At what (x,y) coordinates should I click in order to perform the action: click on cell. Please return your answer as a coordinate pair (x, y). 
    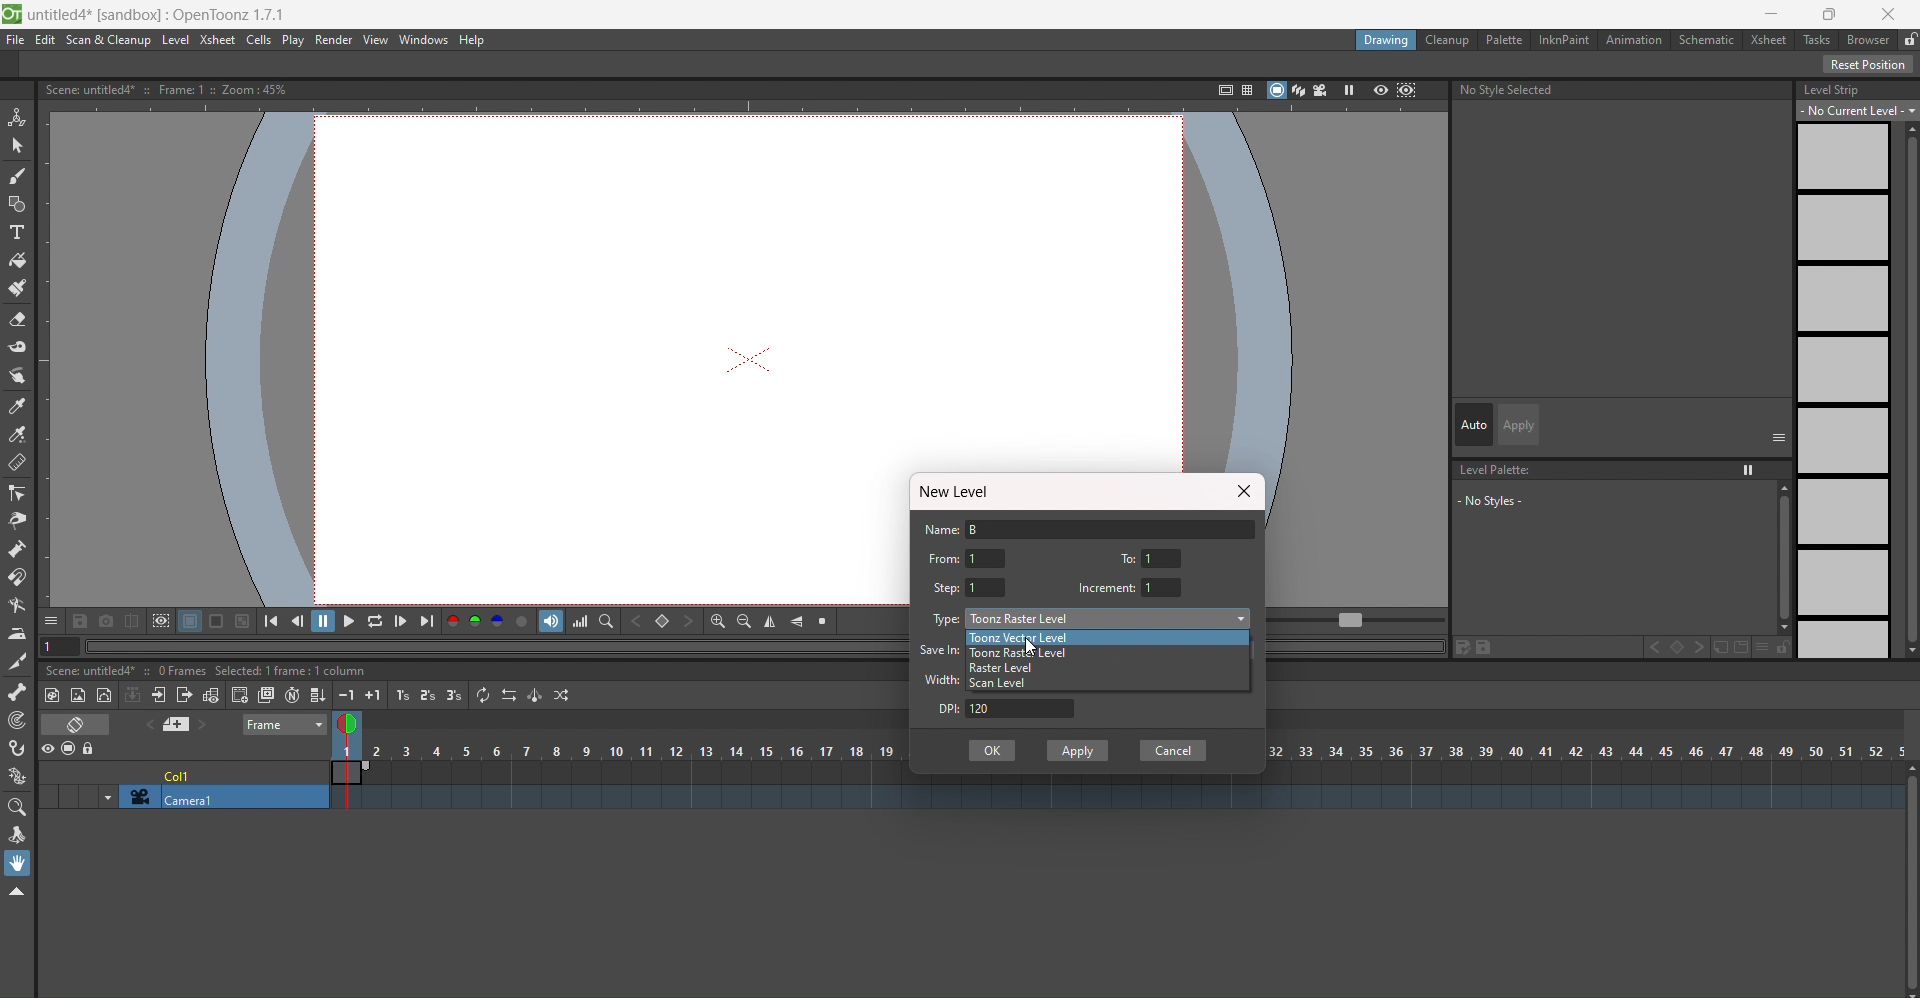
    Looking at the image, I should click on (181, 773).